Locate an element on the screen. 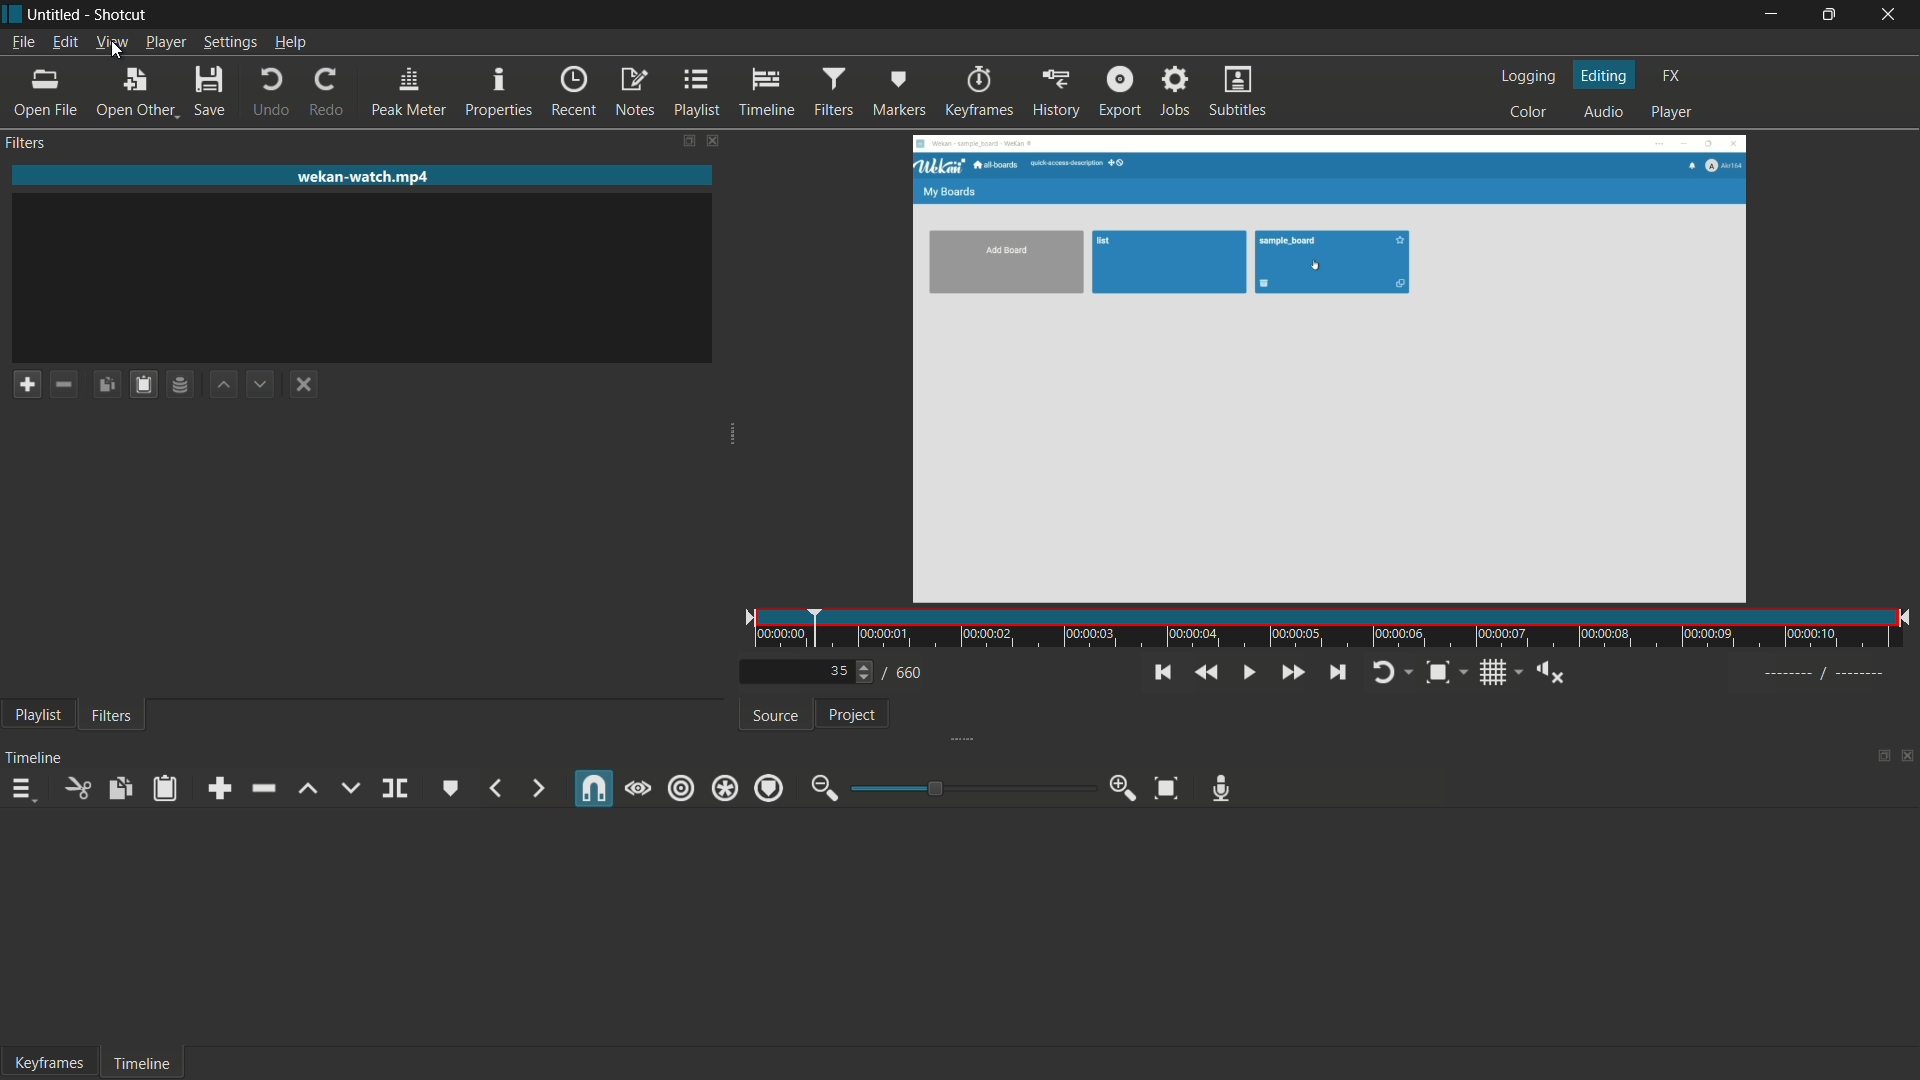  copy is located at coordinates (121, 788).